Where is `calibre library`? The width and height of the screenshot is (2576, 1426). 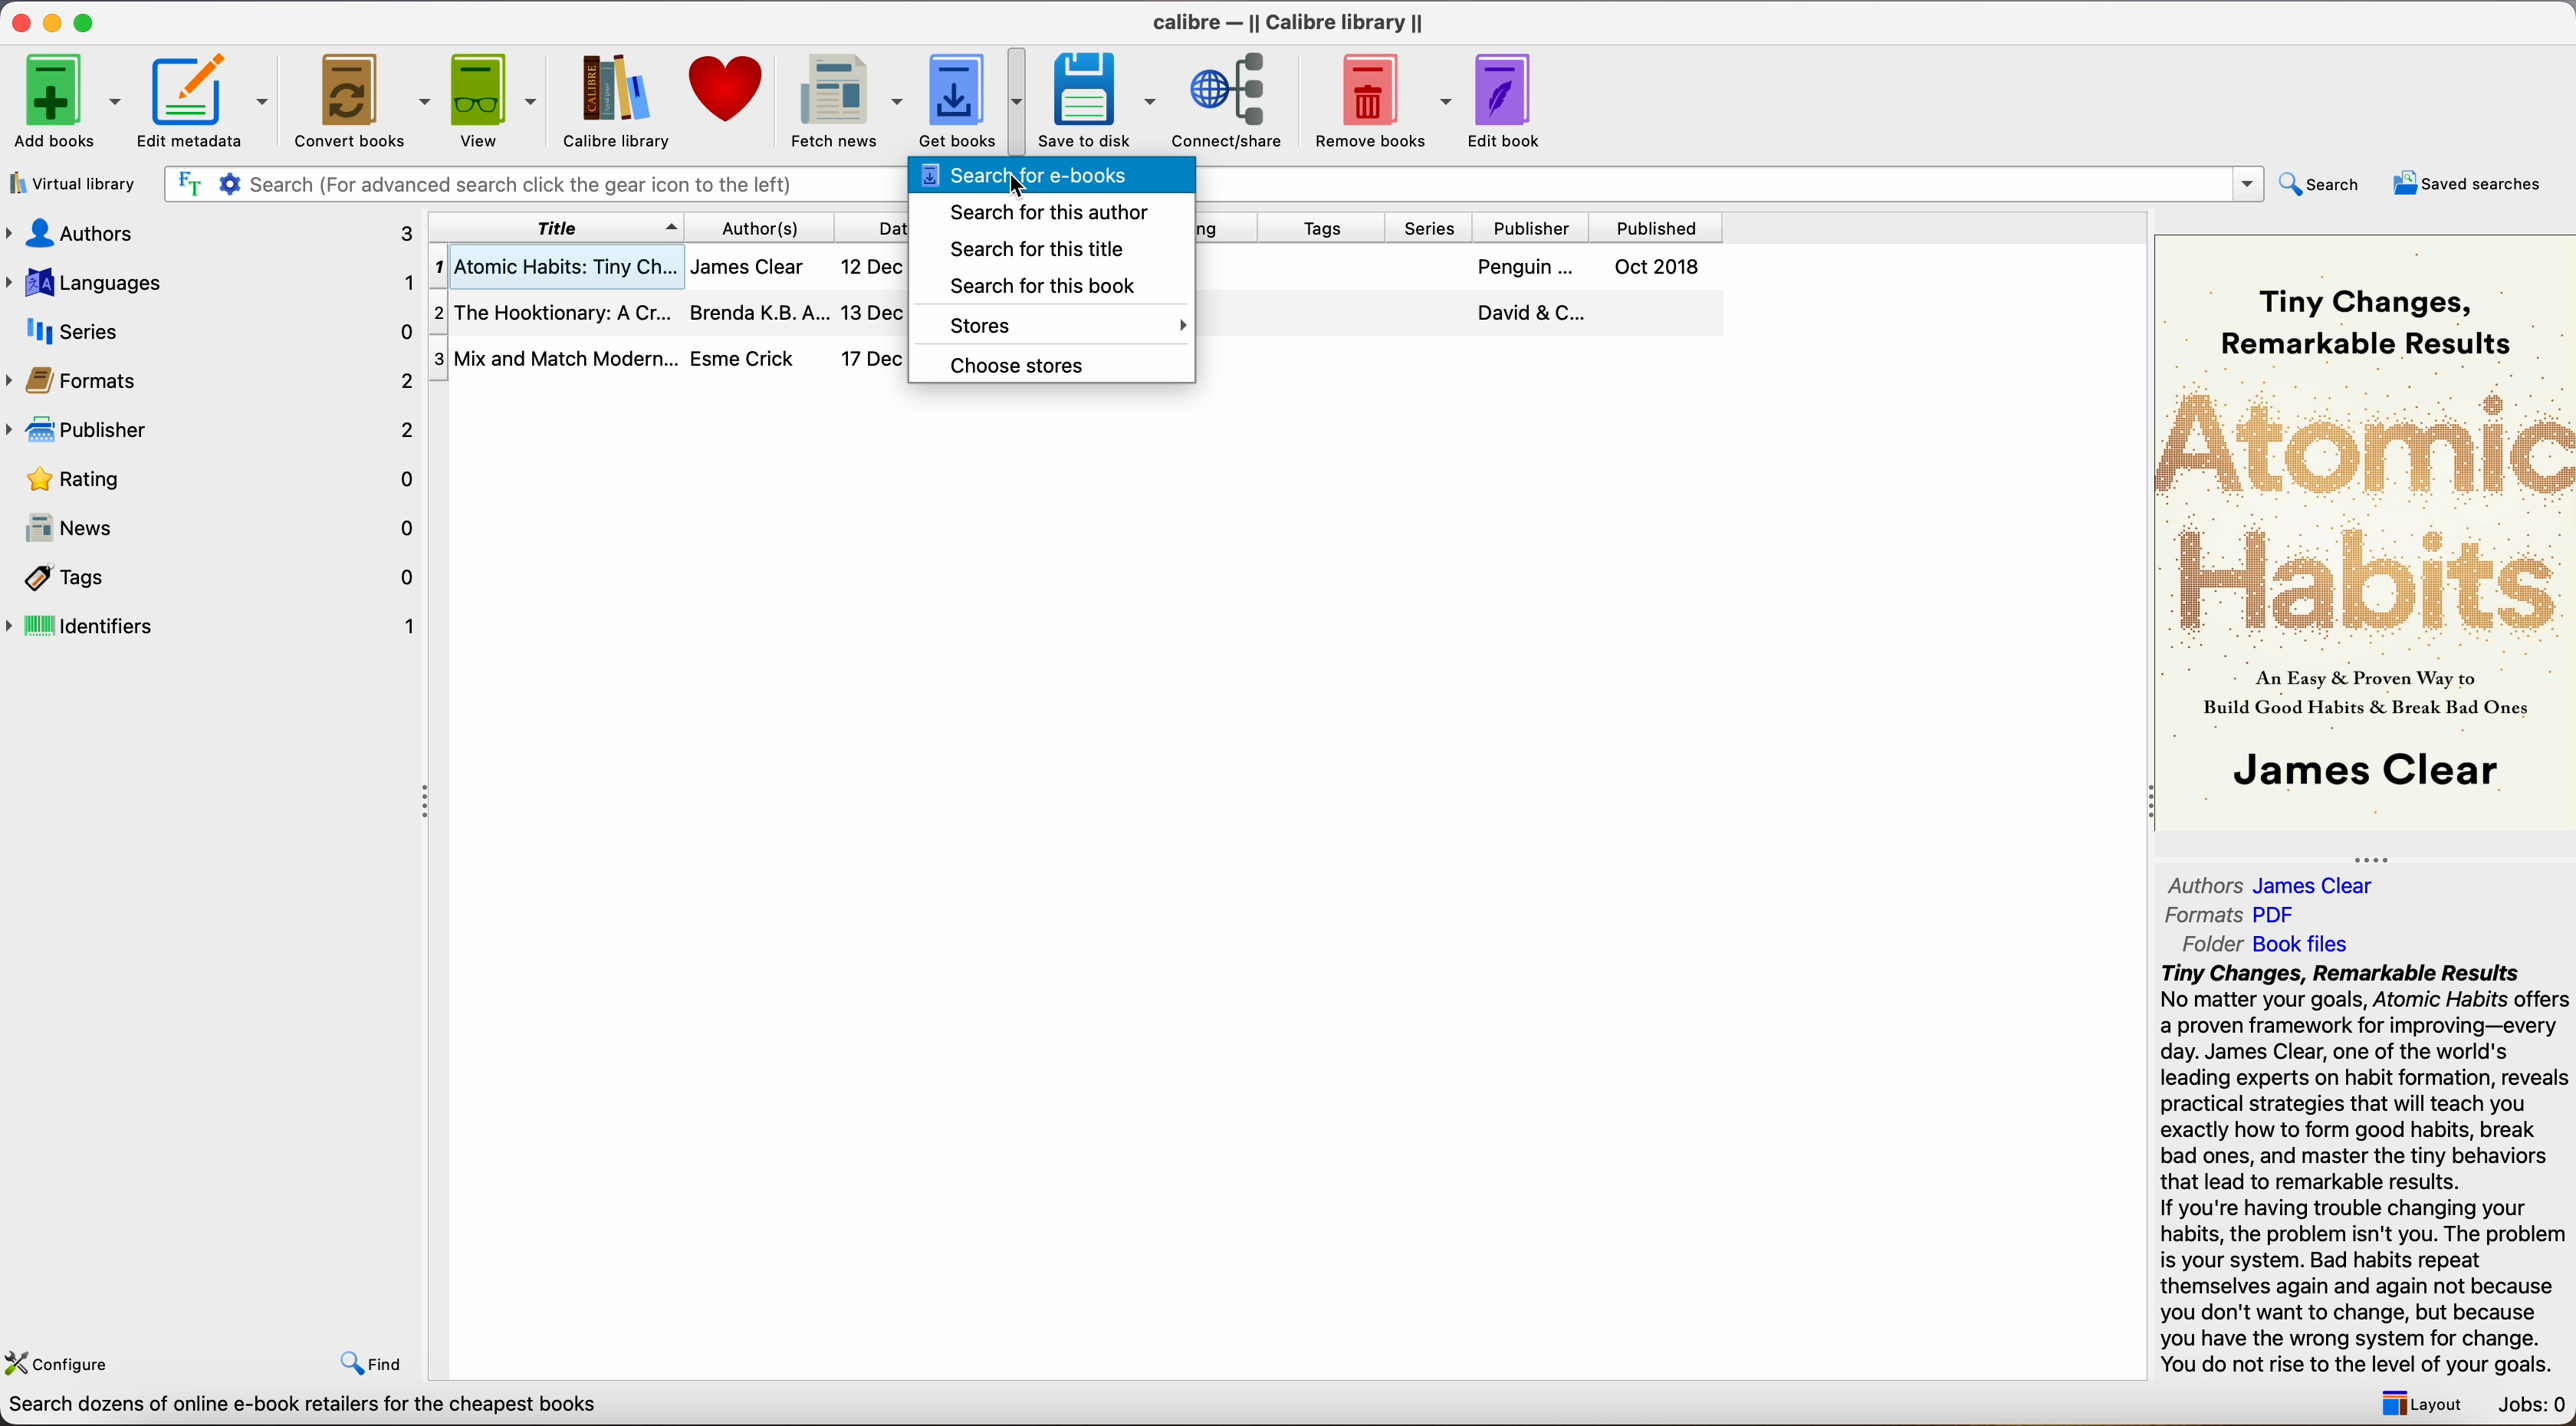
calibre library is located at coordinates (608, 101).